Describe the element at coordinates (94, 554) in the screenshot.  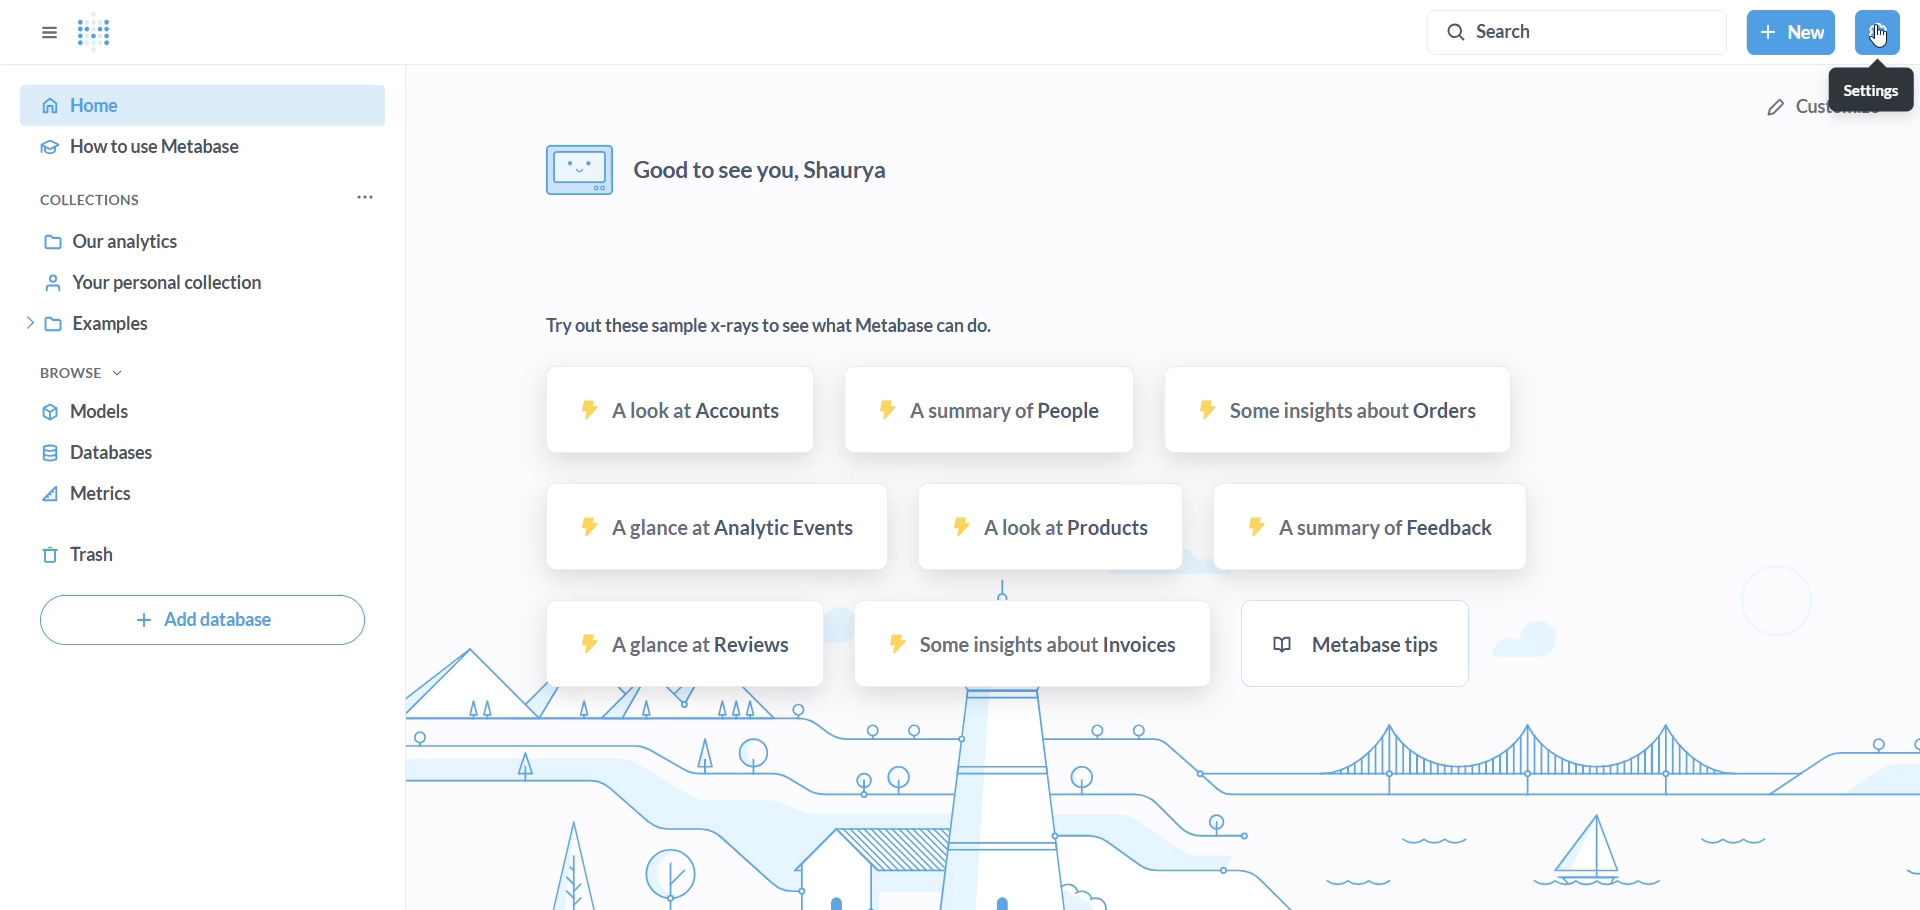
I see `trash` at that location.